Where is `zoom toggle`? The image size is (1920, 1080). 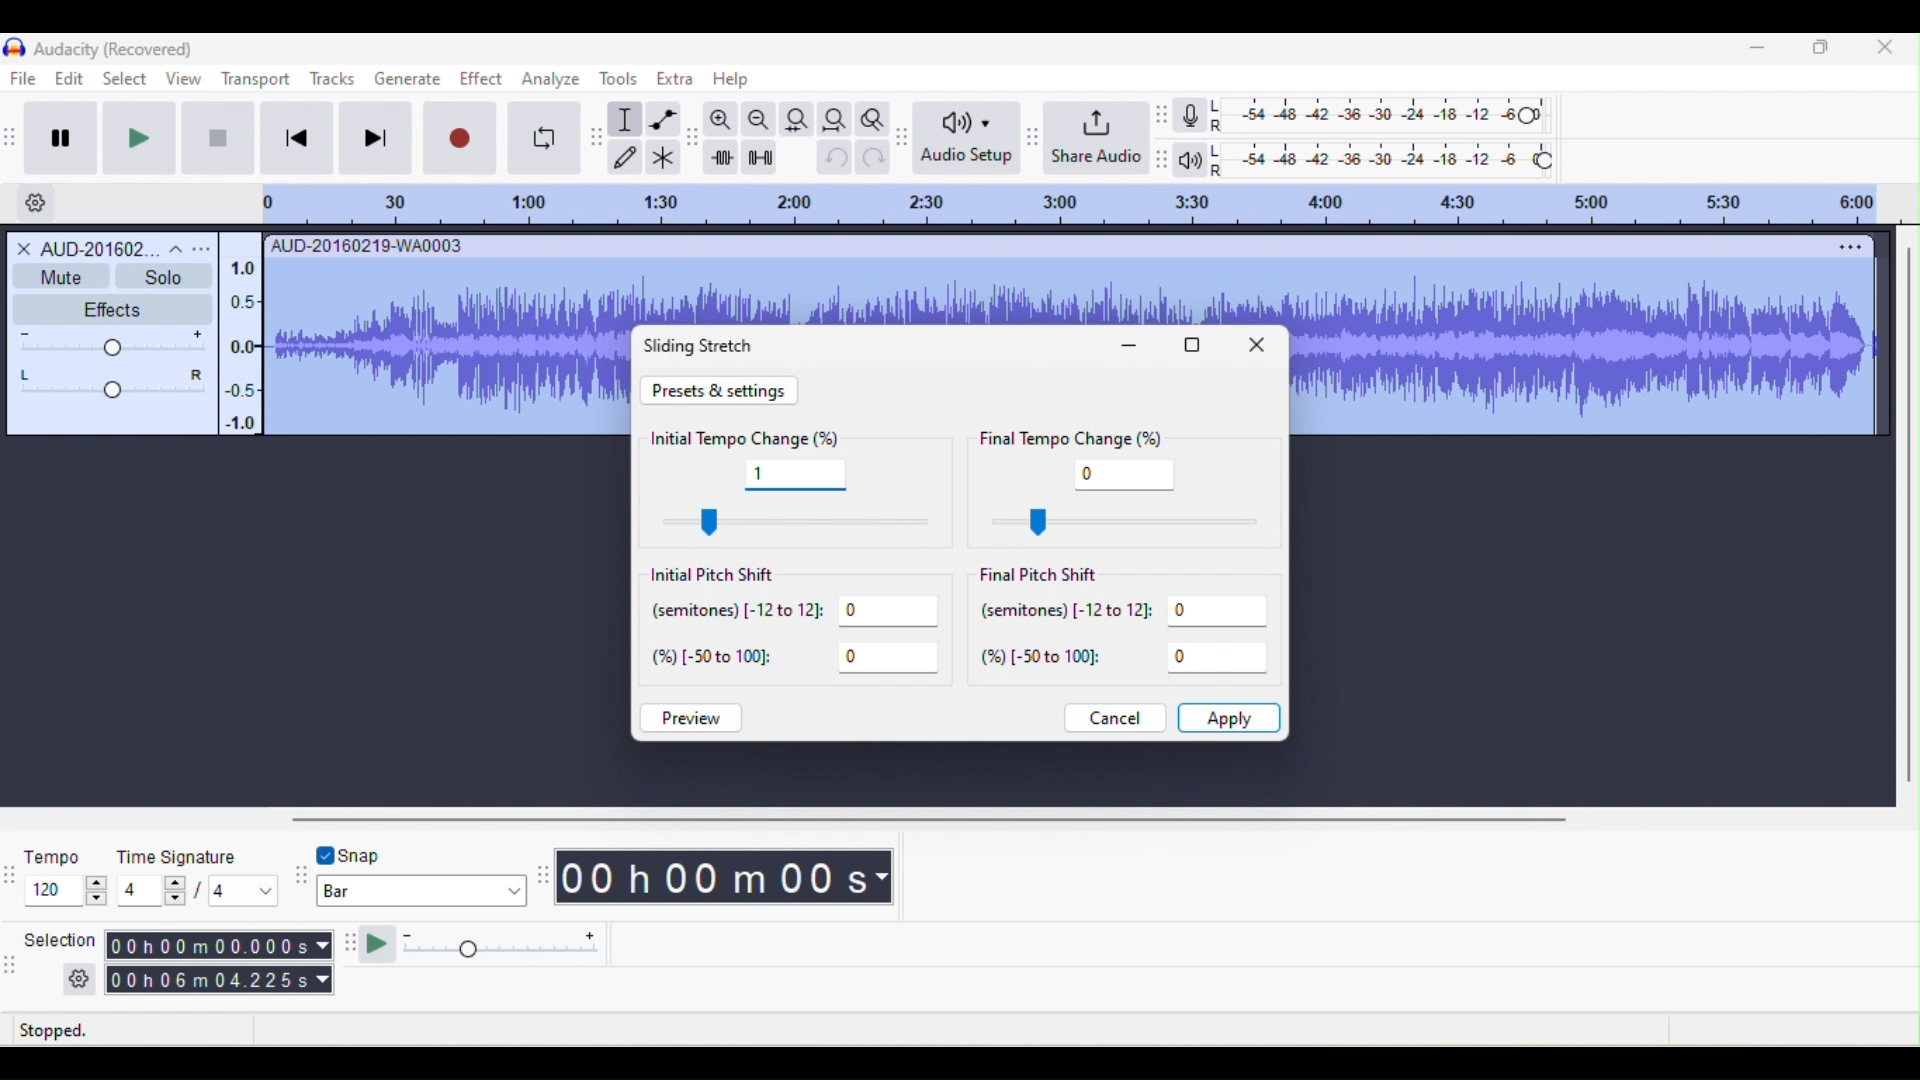
zoom toggle is located at coordinates (873, 117).